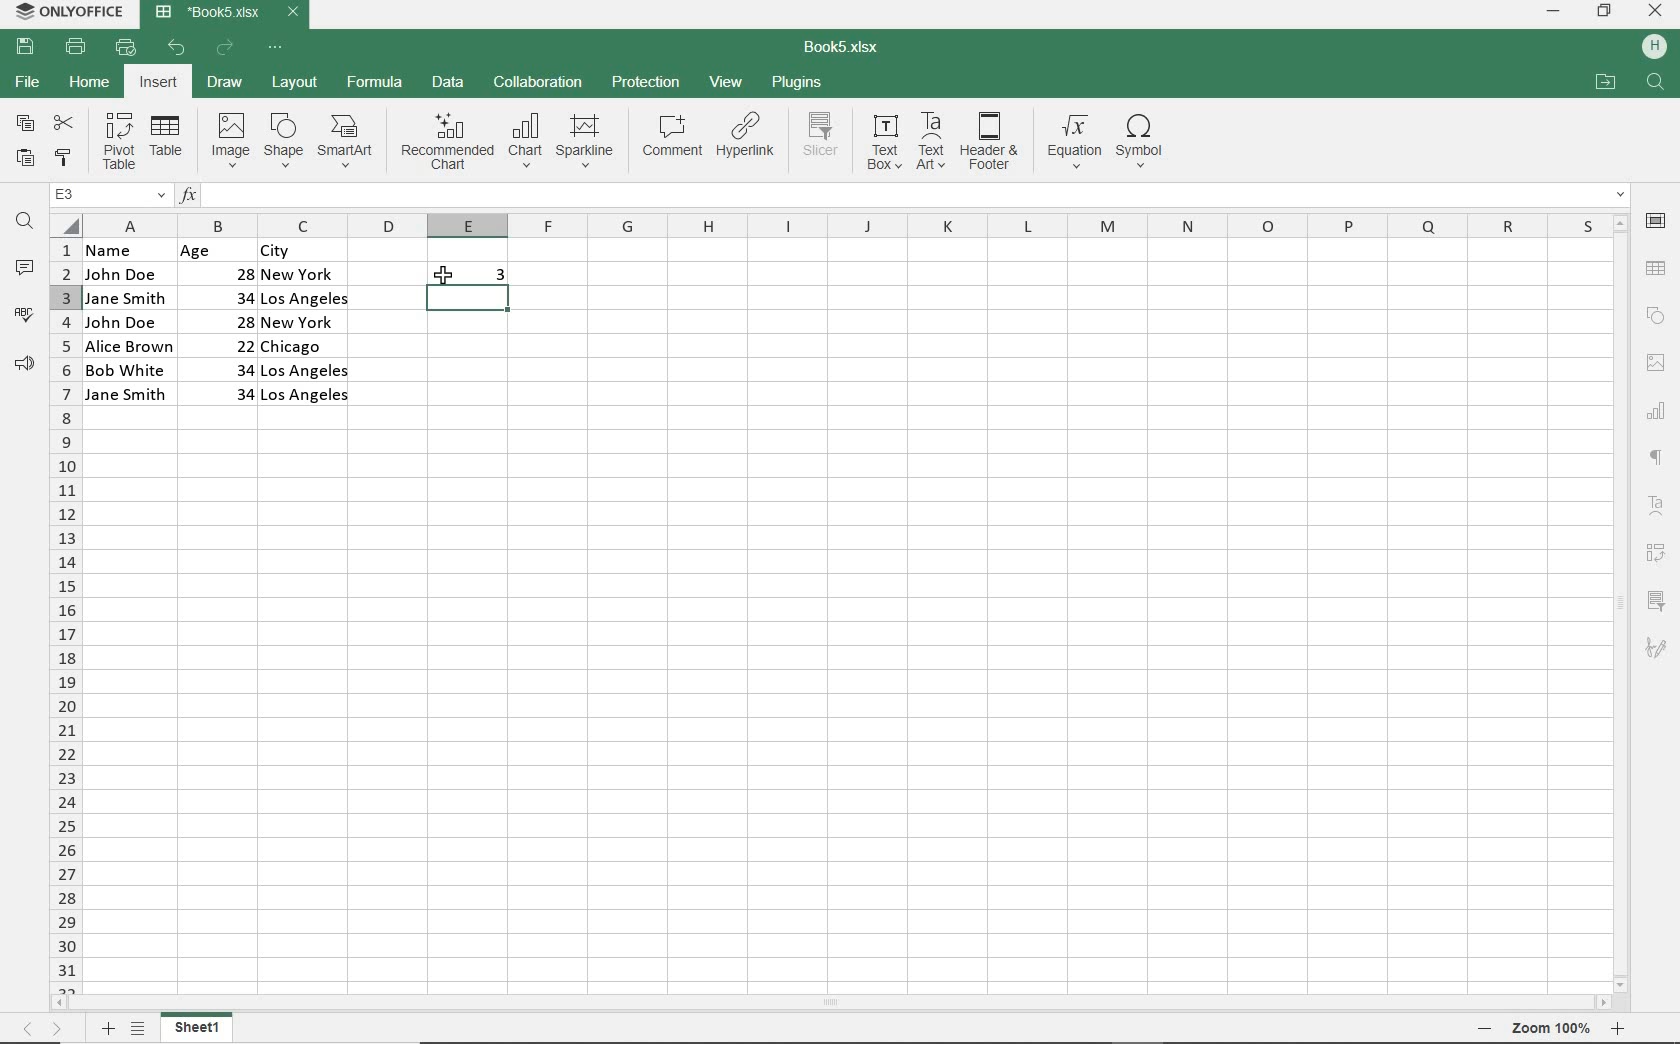 The width and height of the screenshot is (1680, 1044). What do you see at coordinates (23, 224) in the screenshot?
I see `FIND` at bounding box center [23, 224].